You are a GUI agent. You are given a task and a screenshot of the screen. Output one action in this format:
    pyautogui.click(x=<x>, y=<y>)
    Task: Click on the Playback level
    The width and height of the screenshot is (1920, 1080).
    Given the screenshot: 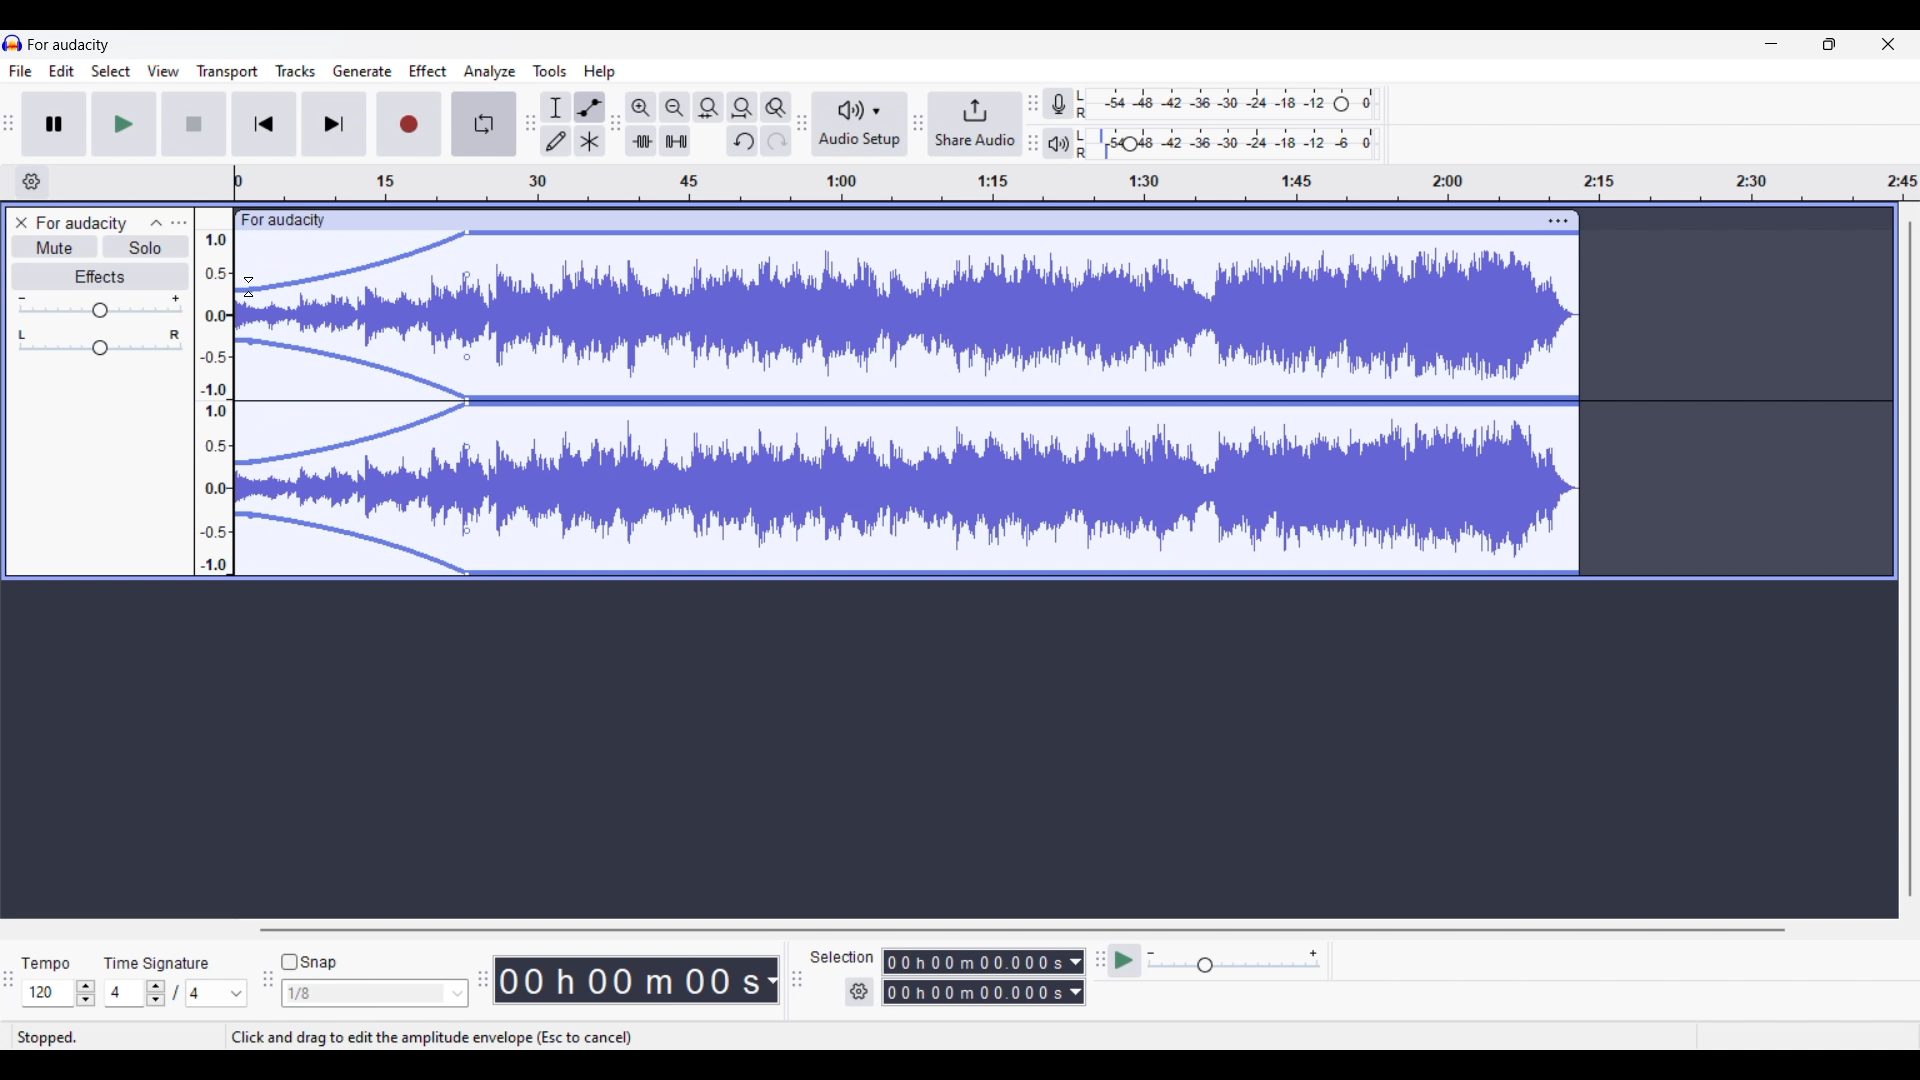 What is the action you would take?
    pyautogui.click(x=1227, y=143)
    